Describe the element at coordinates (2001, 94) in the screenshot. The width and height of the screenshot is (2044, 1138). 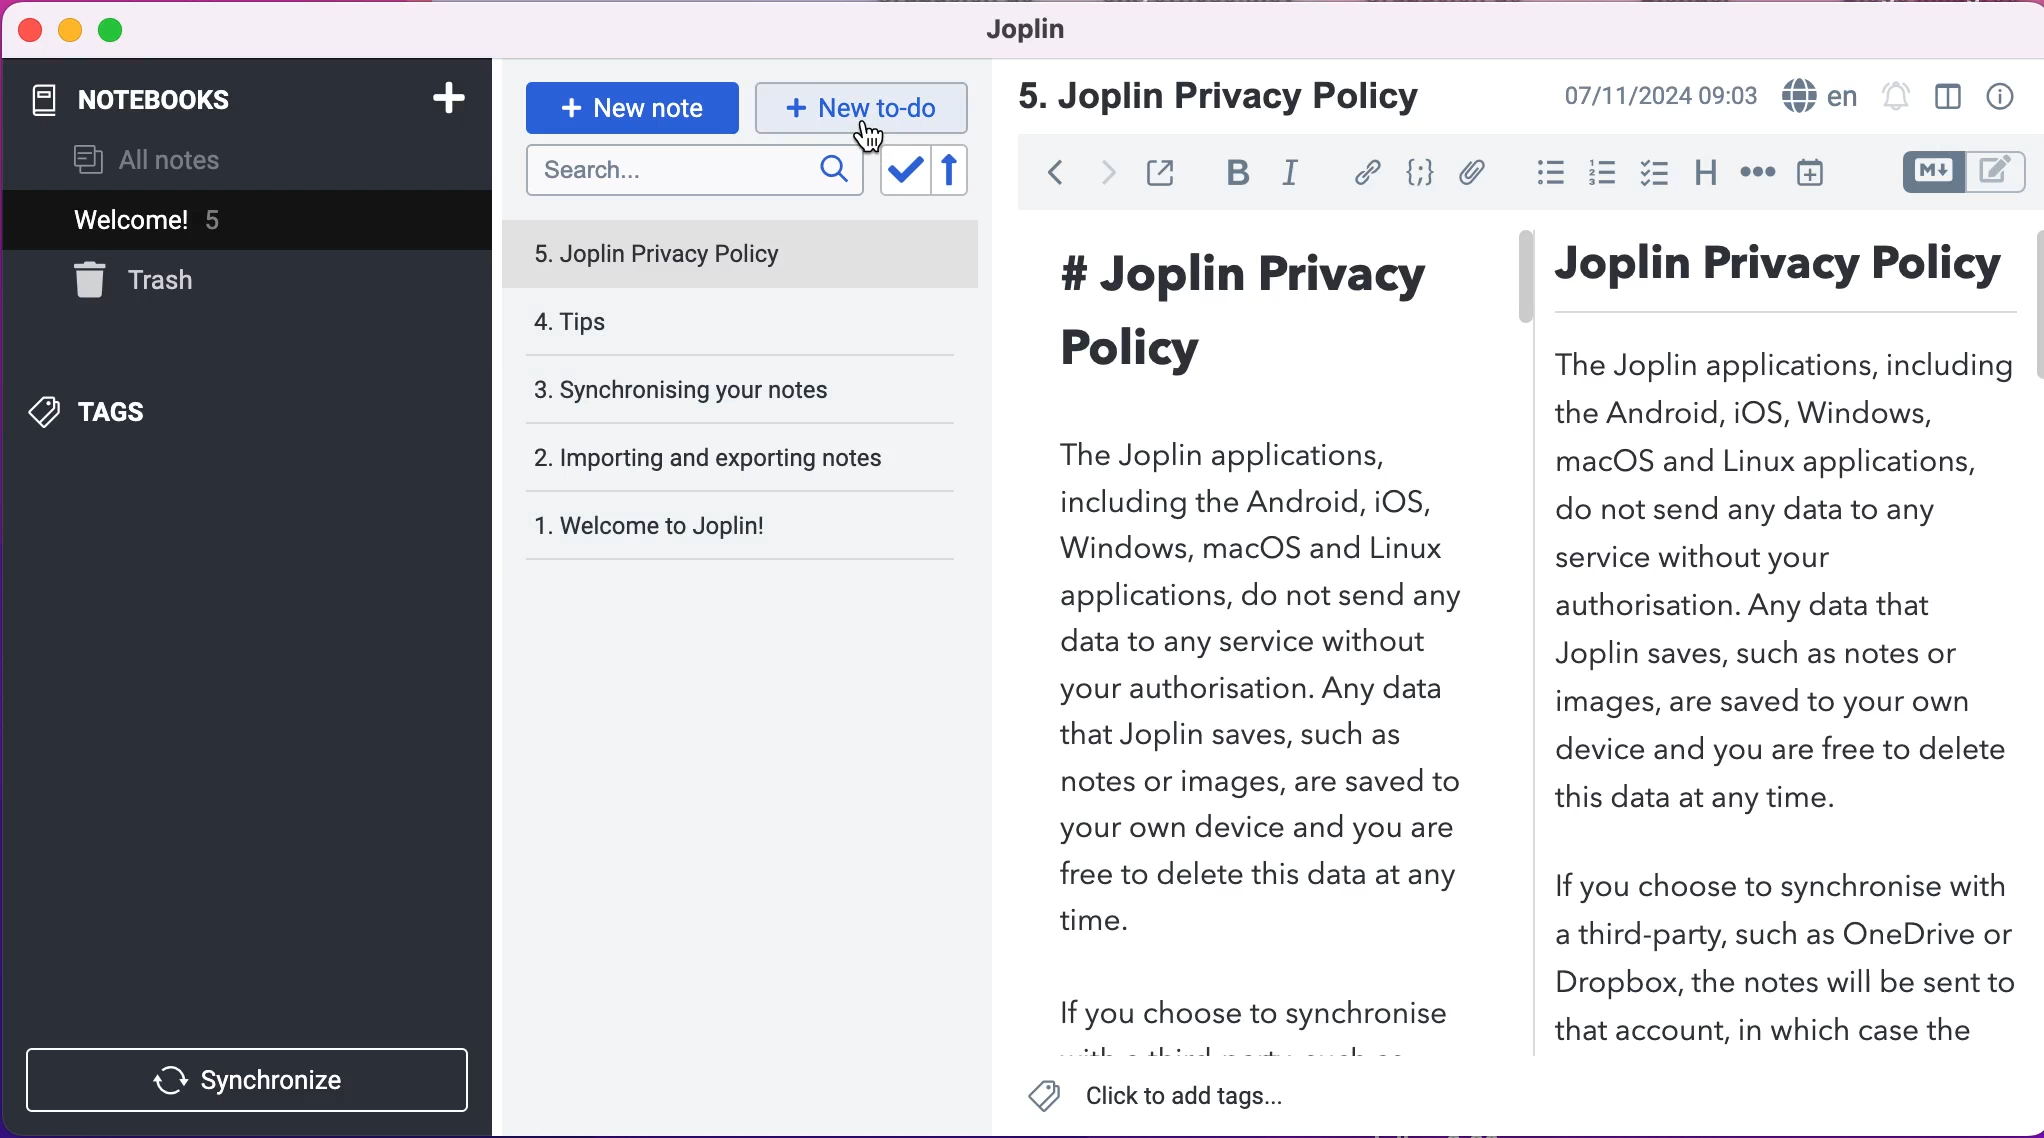
I see `note properties` at that location.